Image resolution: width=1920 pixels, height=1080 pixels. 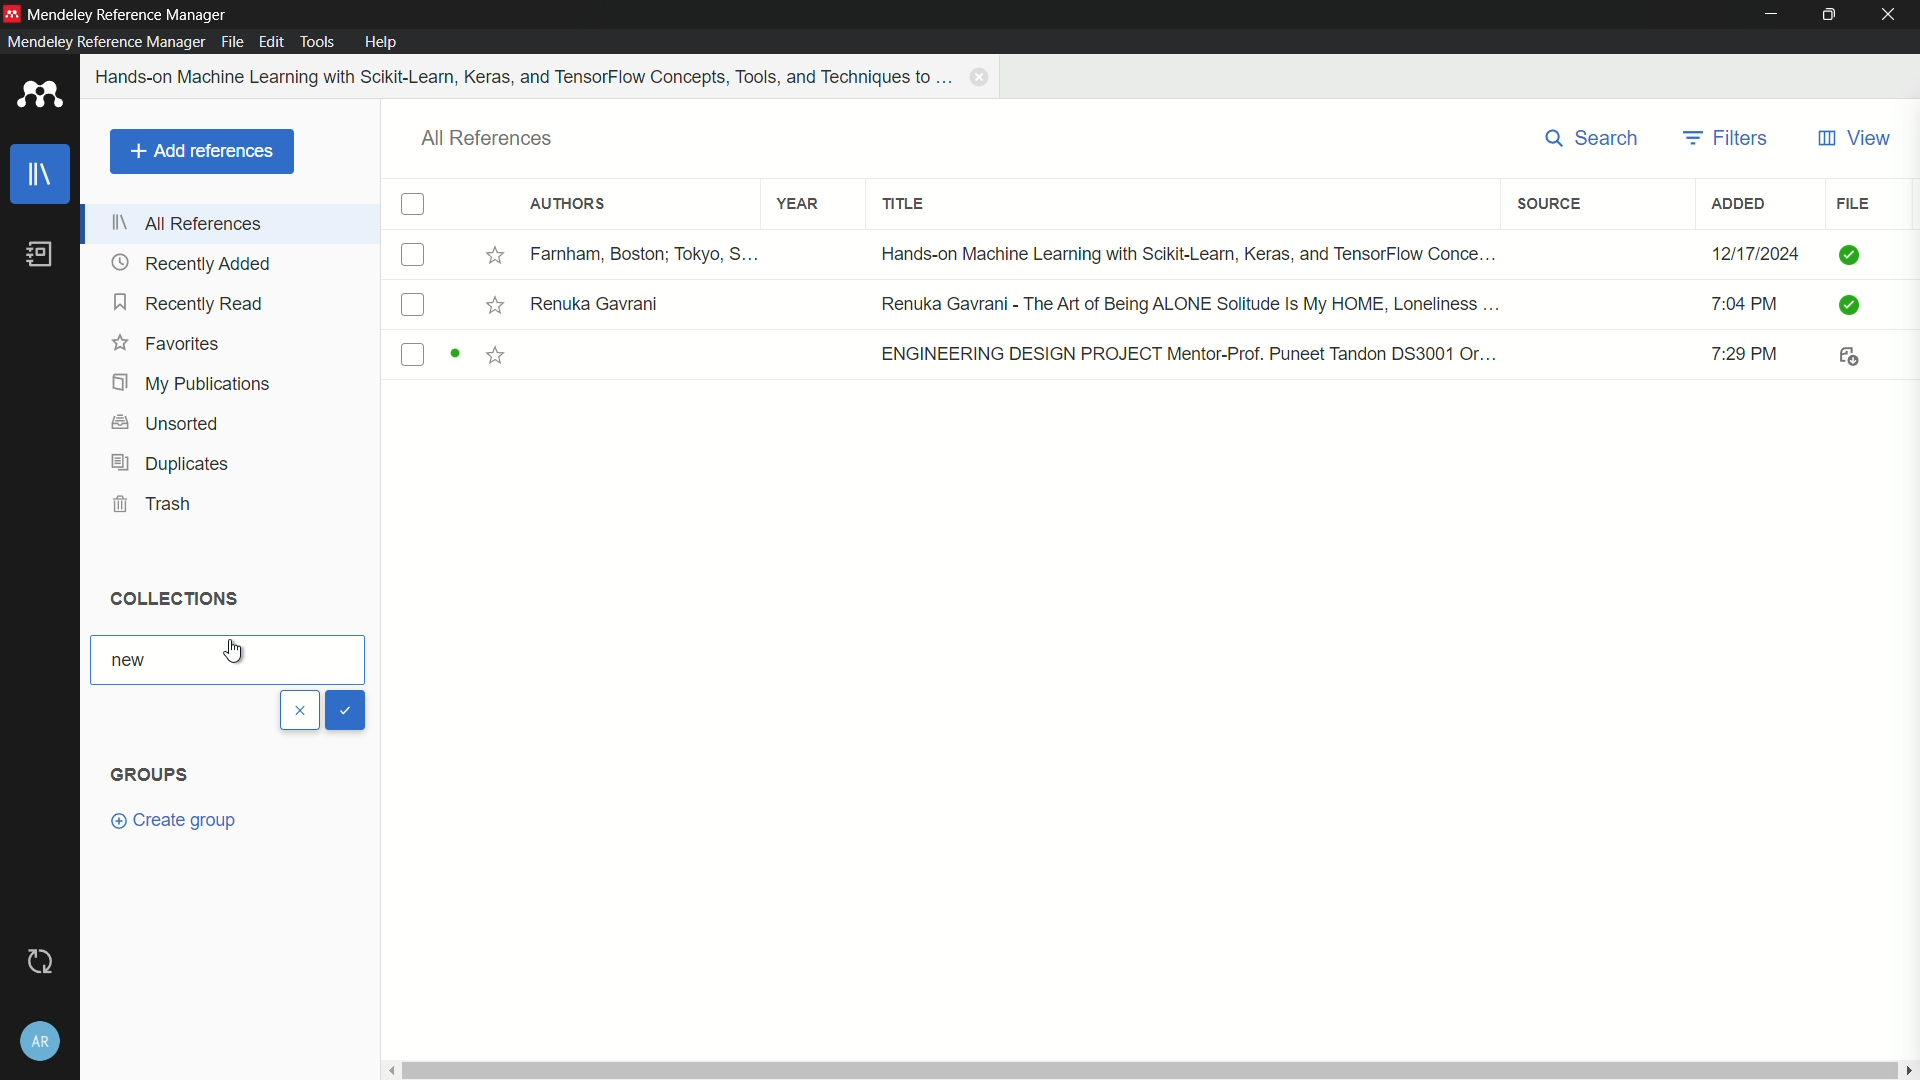 I want to click on recently added, so click(x=191, y=263).